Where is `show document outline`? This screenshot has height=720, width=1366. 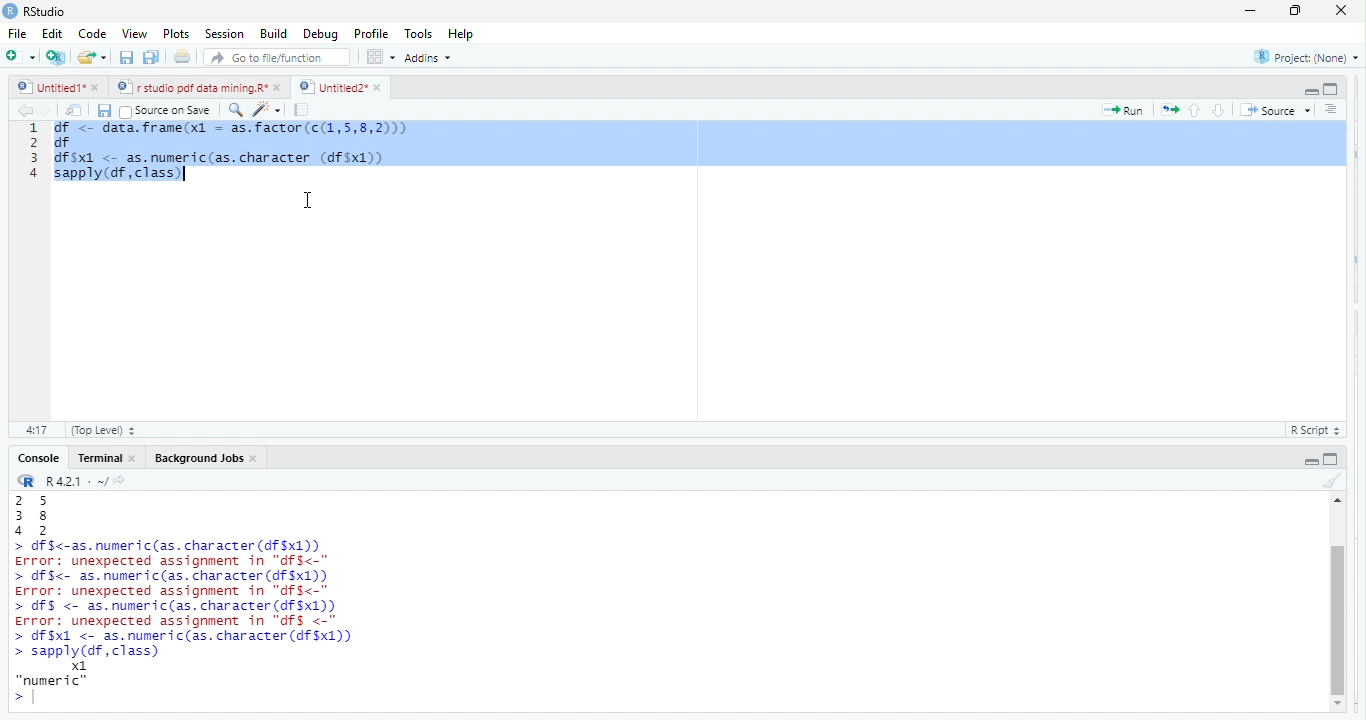 show document outline is located at coordinates (1332, 111).